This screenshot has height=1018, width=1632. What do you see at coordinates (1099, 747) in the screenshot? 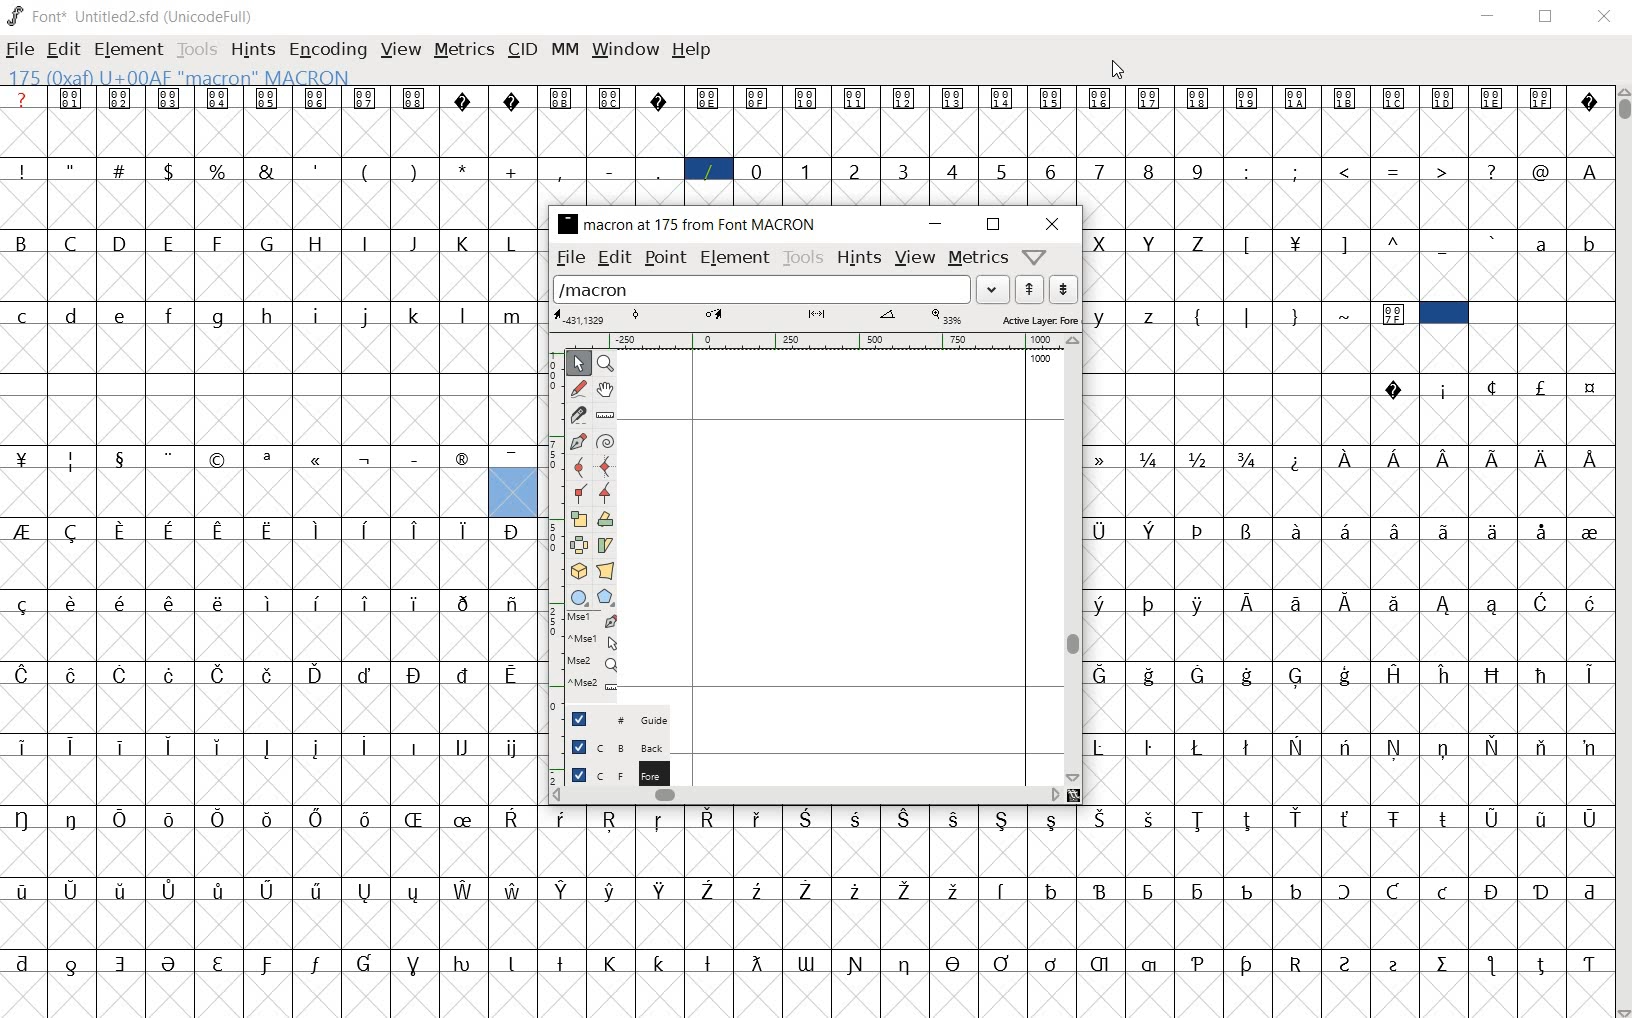
I see `Symbol` at bounding box center [1099, 747].